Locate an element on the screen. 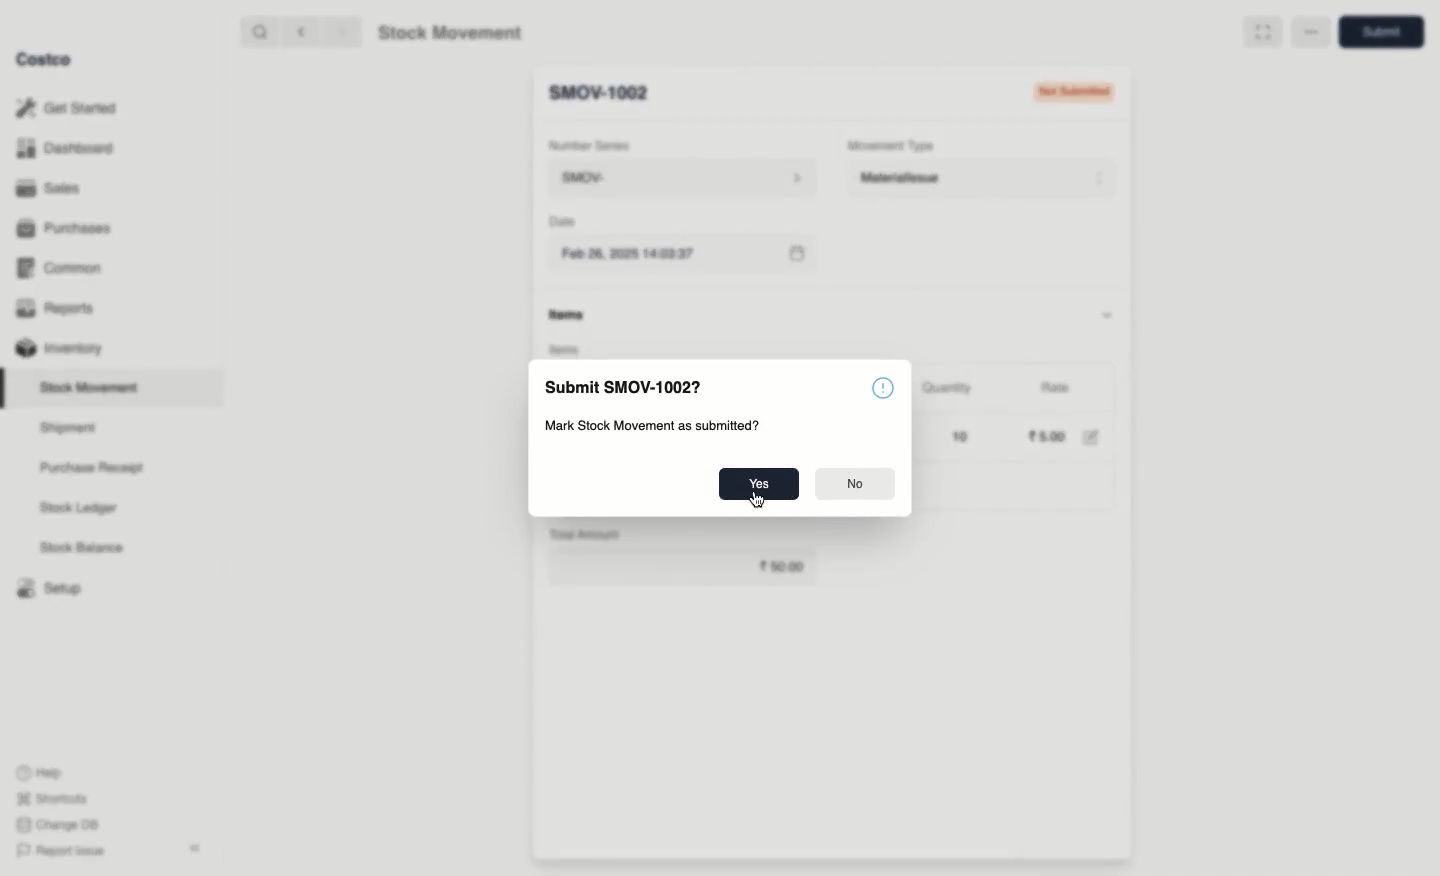  Reports is located at coordinates (60, 308).